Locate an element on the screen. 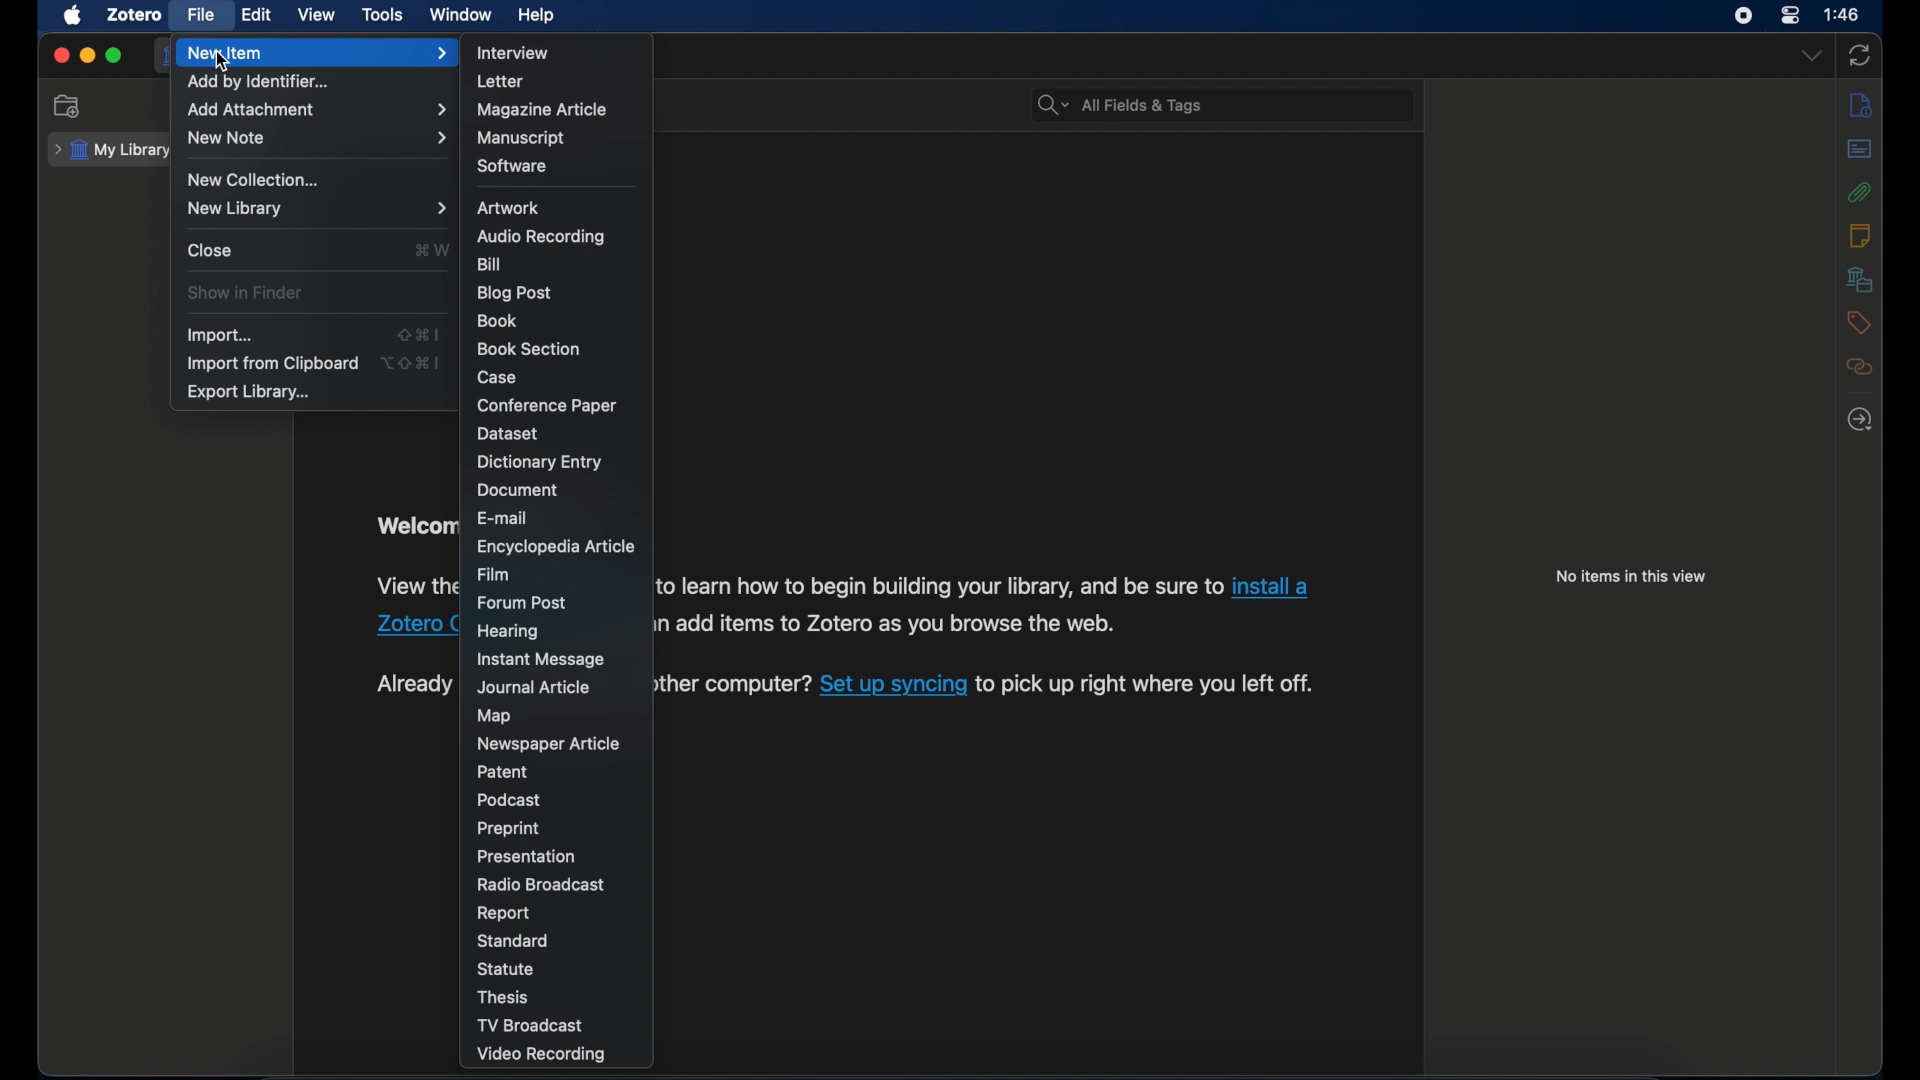 This screenshot has width=1920, height=1080. add attachment is located at coordinates (316, 110).